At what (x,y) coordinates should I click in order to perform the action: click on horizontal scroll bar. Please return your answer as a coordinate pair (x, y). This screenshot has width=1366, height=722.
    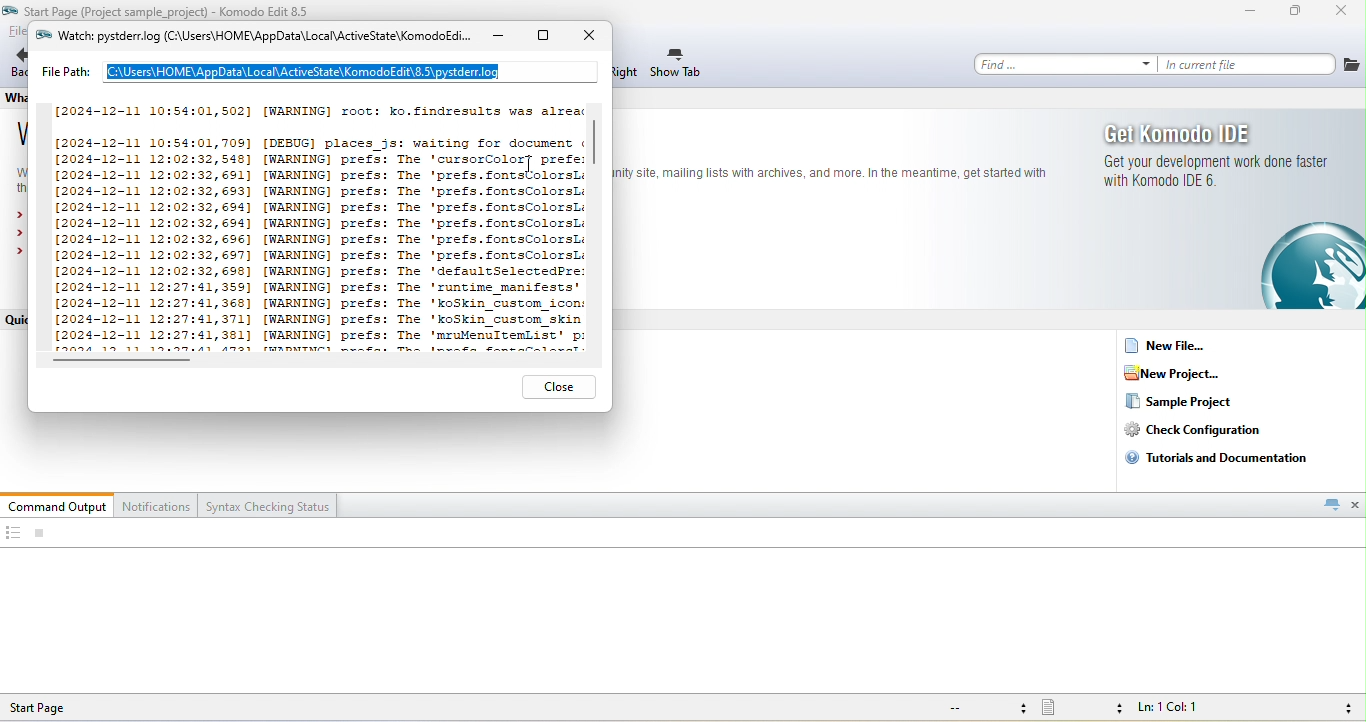
    Looking at the image, I should click on (123, 361).